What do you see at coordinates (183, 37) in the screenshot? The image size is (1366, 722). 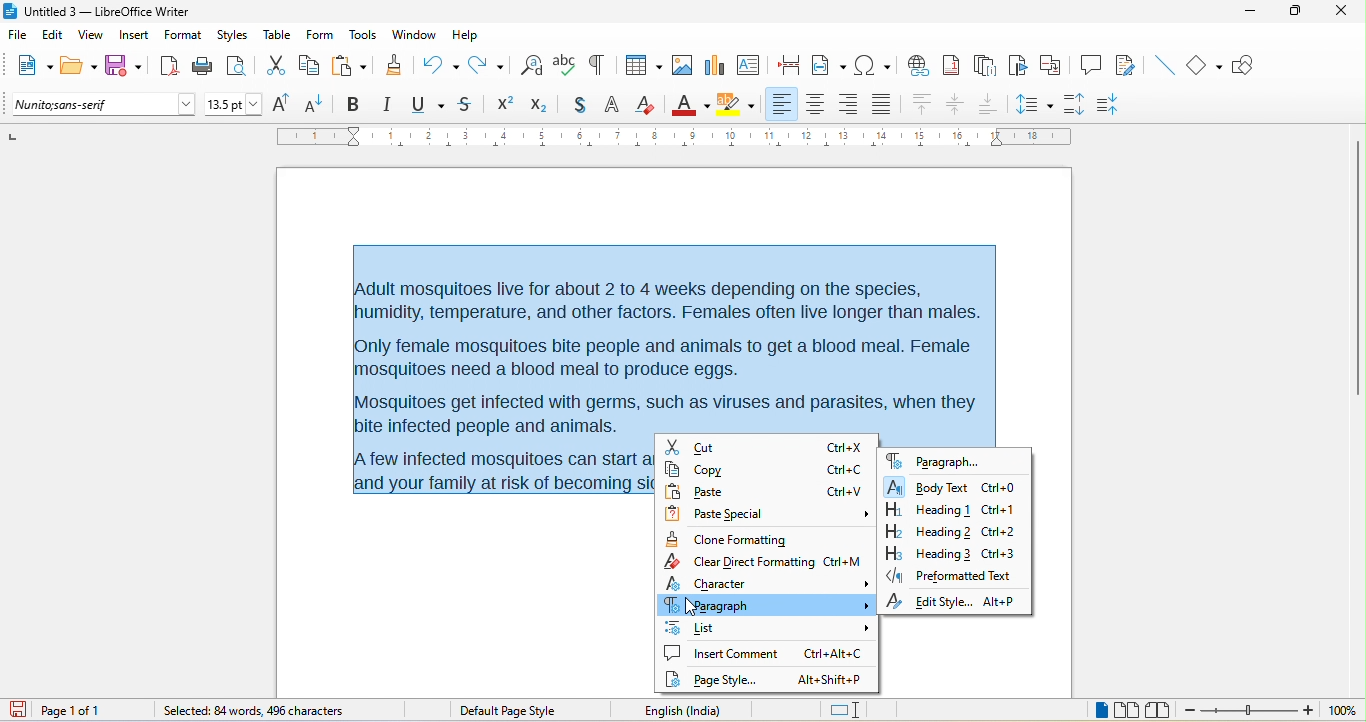 I see `format` at bounding box center [183, 37].